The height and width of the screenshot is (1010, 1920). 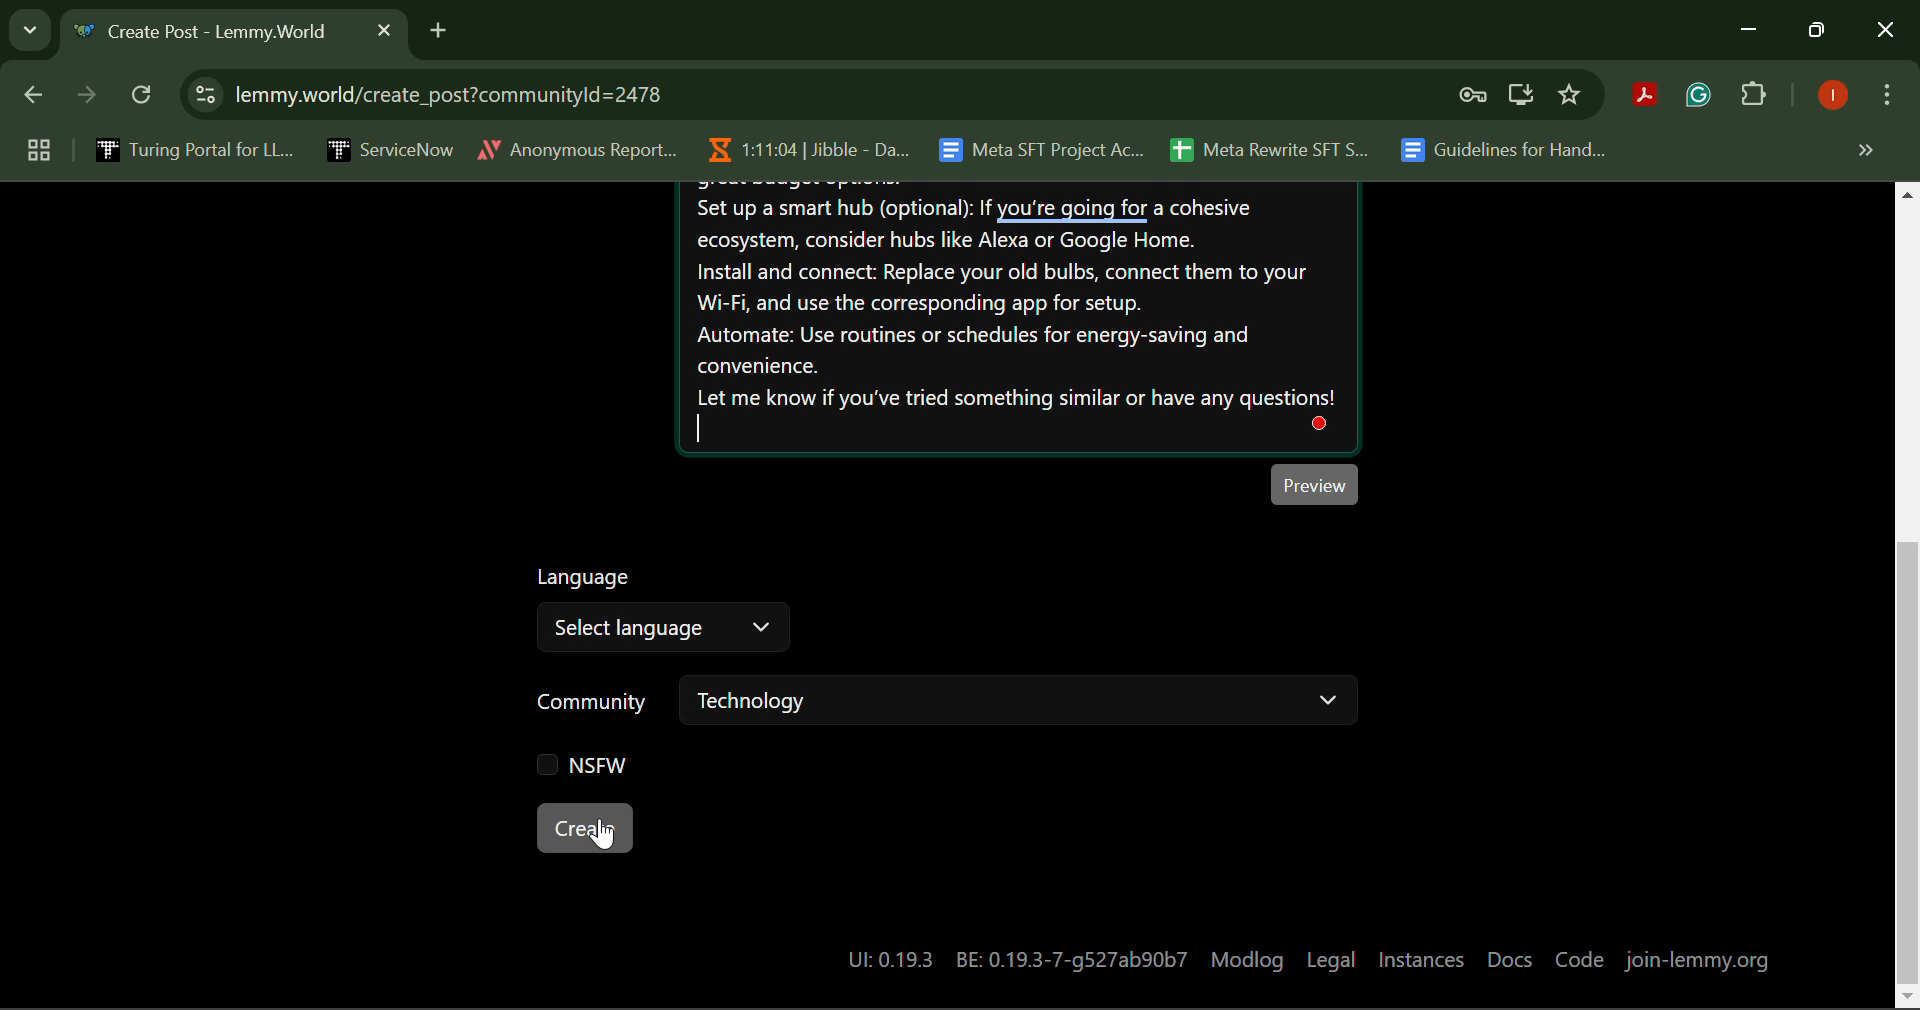 What do you see at coordinates (584, 828) in the screenshot?
I see `Create Post Button` at bounding box center [584, 828].